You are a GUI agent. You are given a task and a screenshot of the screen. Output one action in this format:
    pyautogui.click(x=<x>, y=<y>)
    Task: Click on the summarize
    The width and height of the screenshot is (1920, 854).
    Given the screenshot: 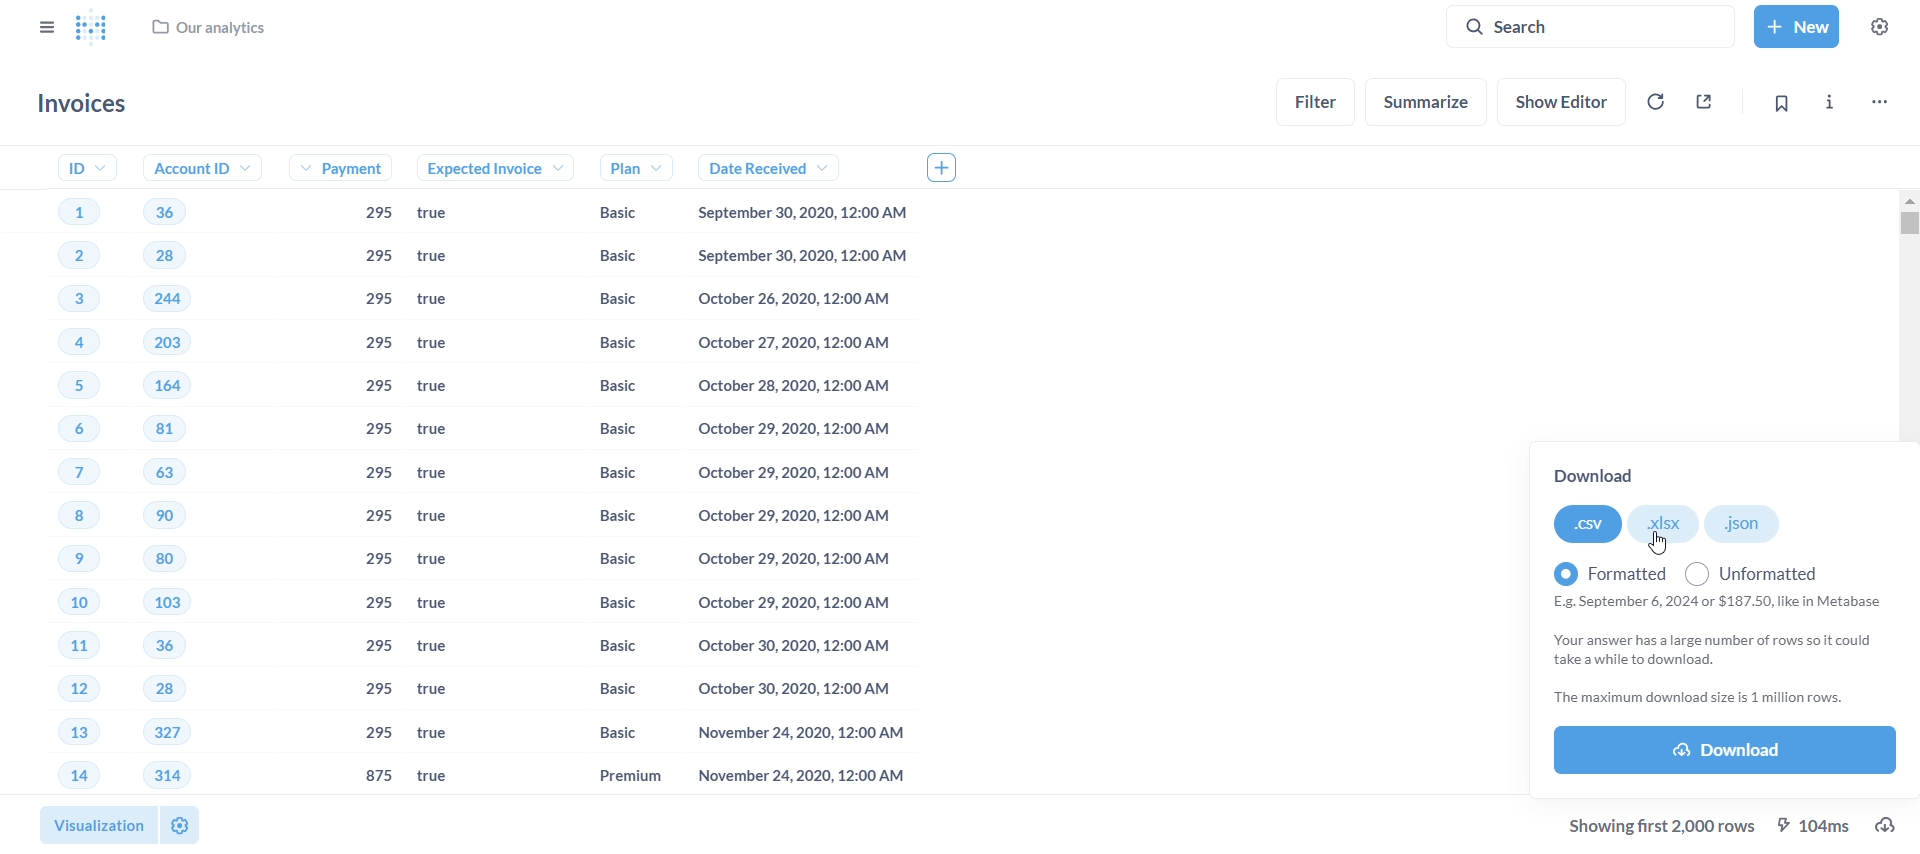 What is the action you would take?
    pyautogui.click(x=1428, y=102)
    